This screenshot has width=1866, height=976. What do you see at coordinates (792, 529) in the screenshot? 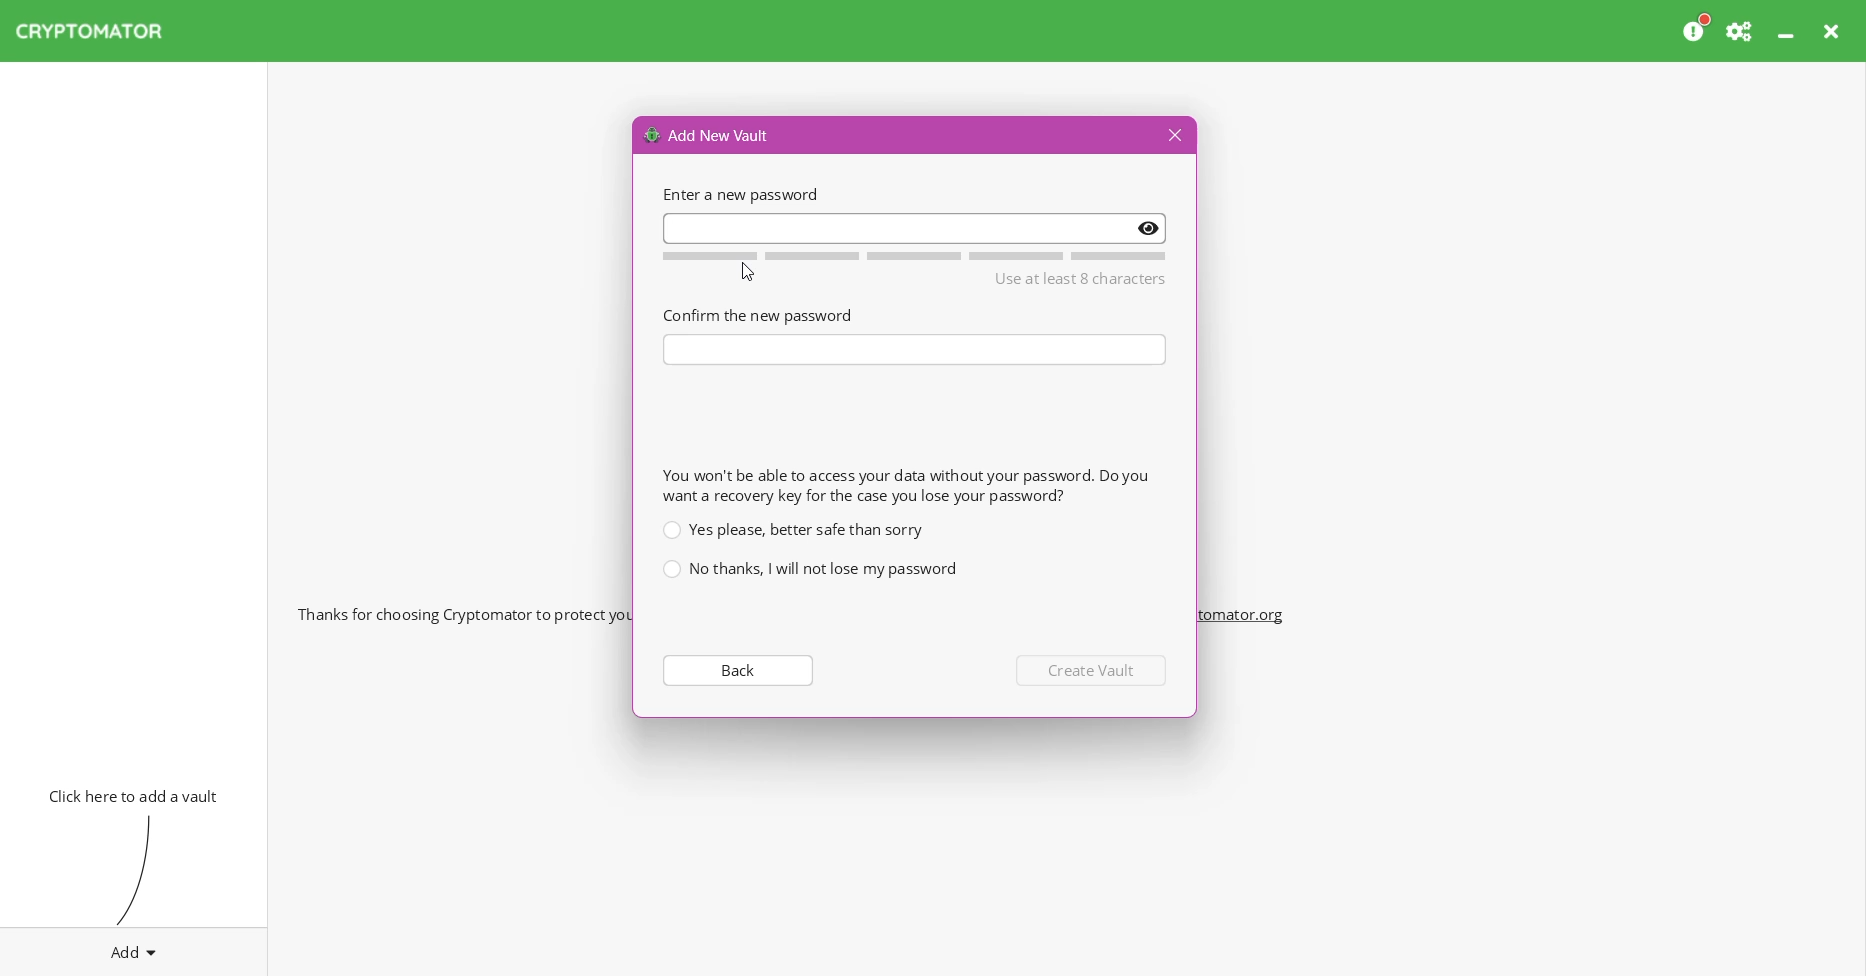
I see `Yes please, better safe than sorry` at bounding box center [792, 529].